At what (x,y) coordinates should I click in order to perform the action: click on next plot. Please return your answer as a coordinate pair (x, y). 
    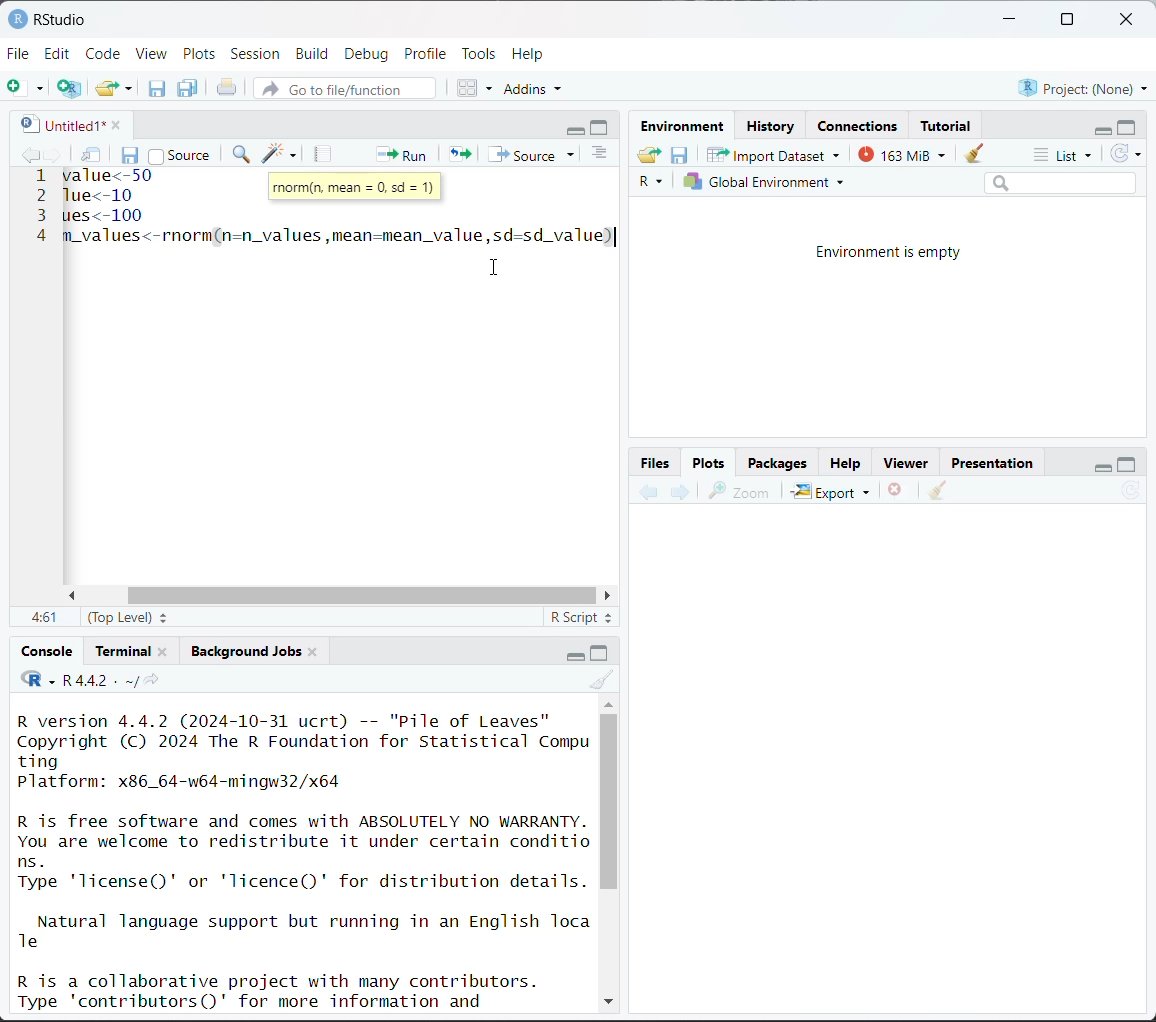
    Looking at the image, I should click on (678, 492).